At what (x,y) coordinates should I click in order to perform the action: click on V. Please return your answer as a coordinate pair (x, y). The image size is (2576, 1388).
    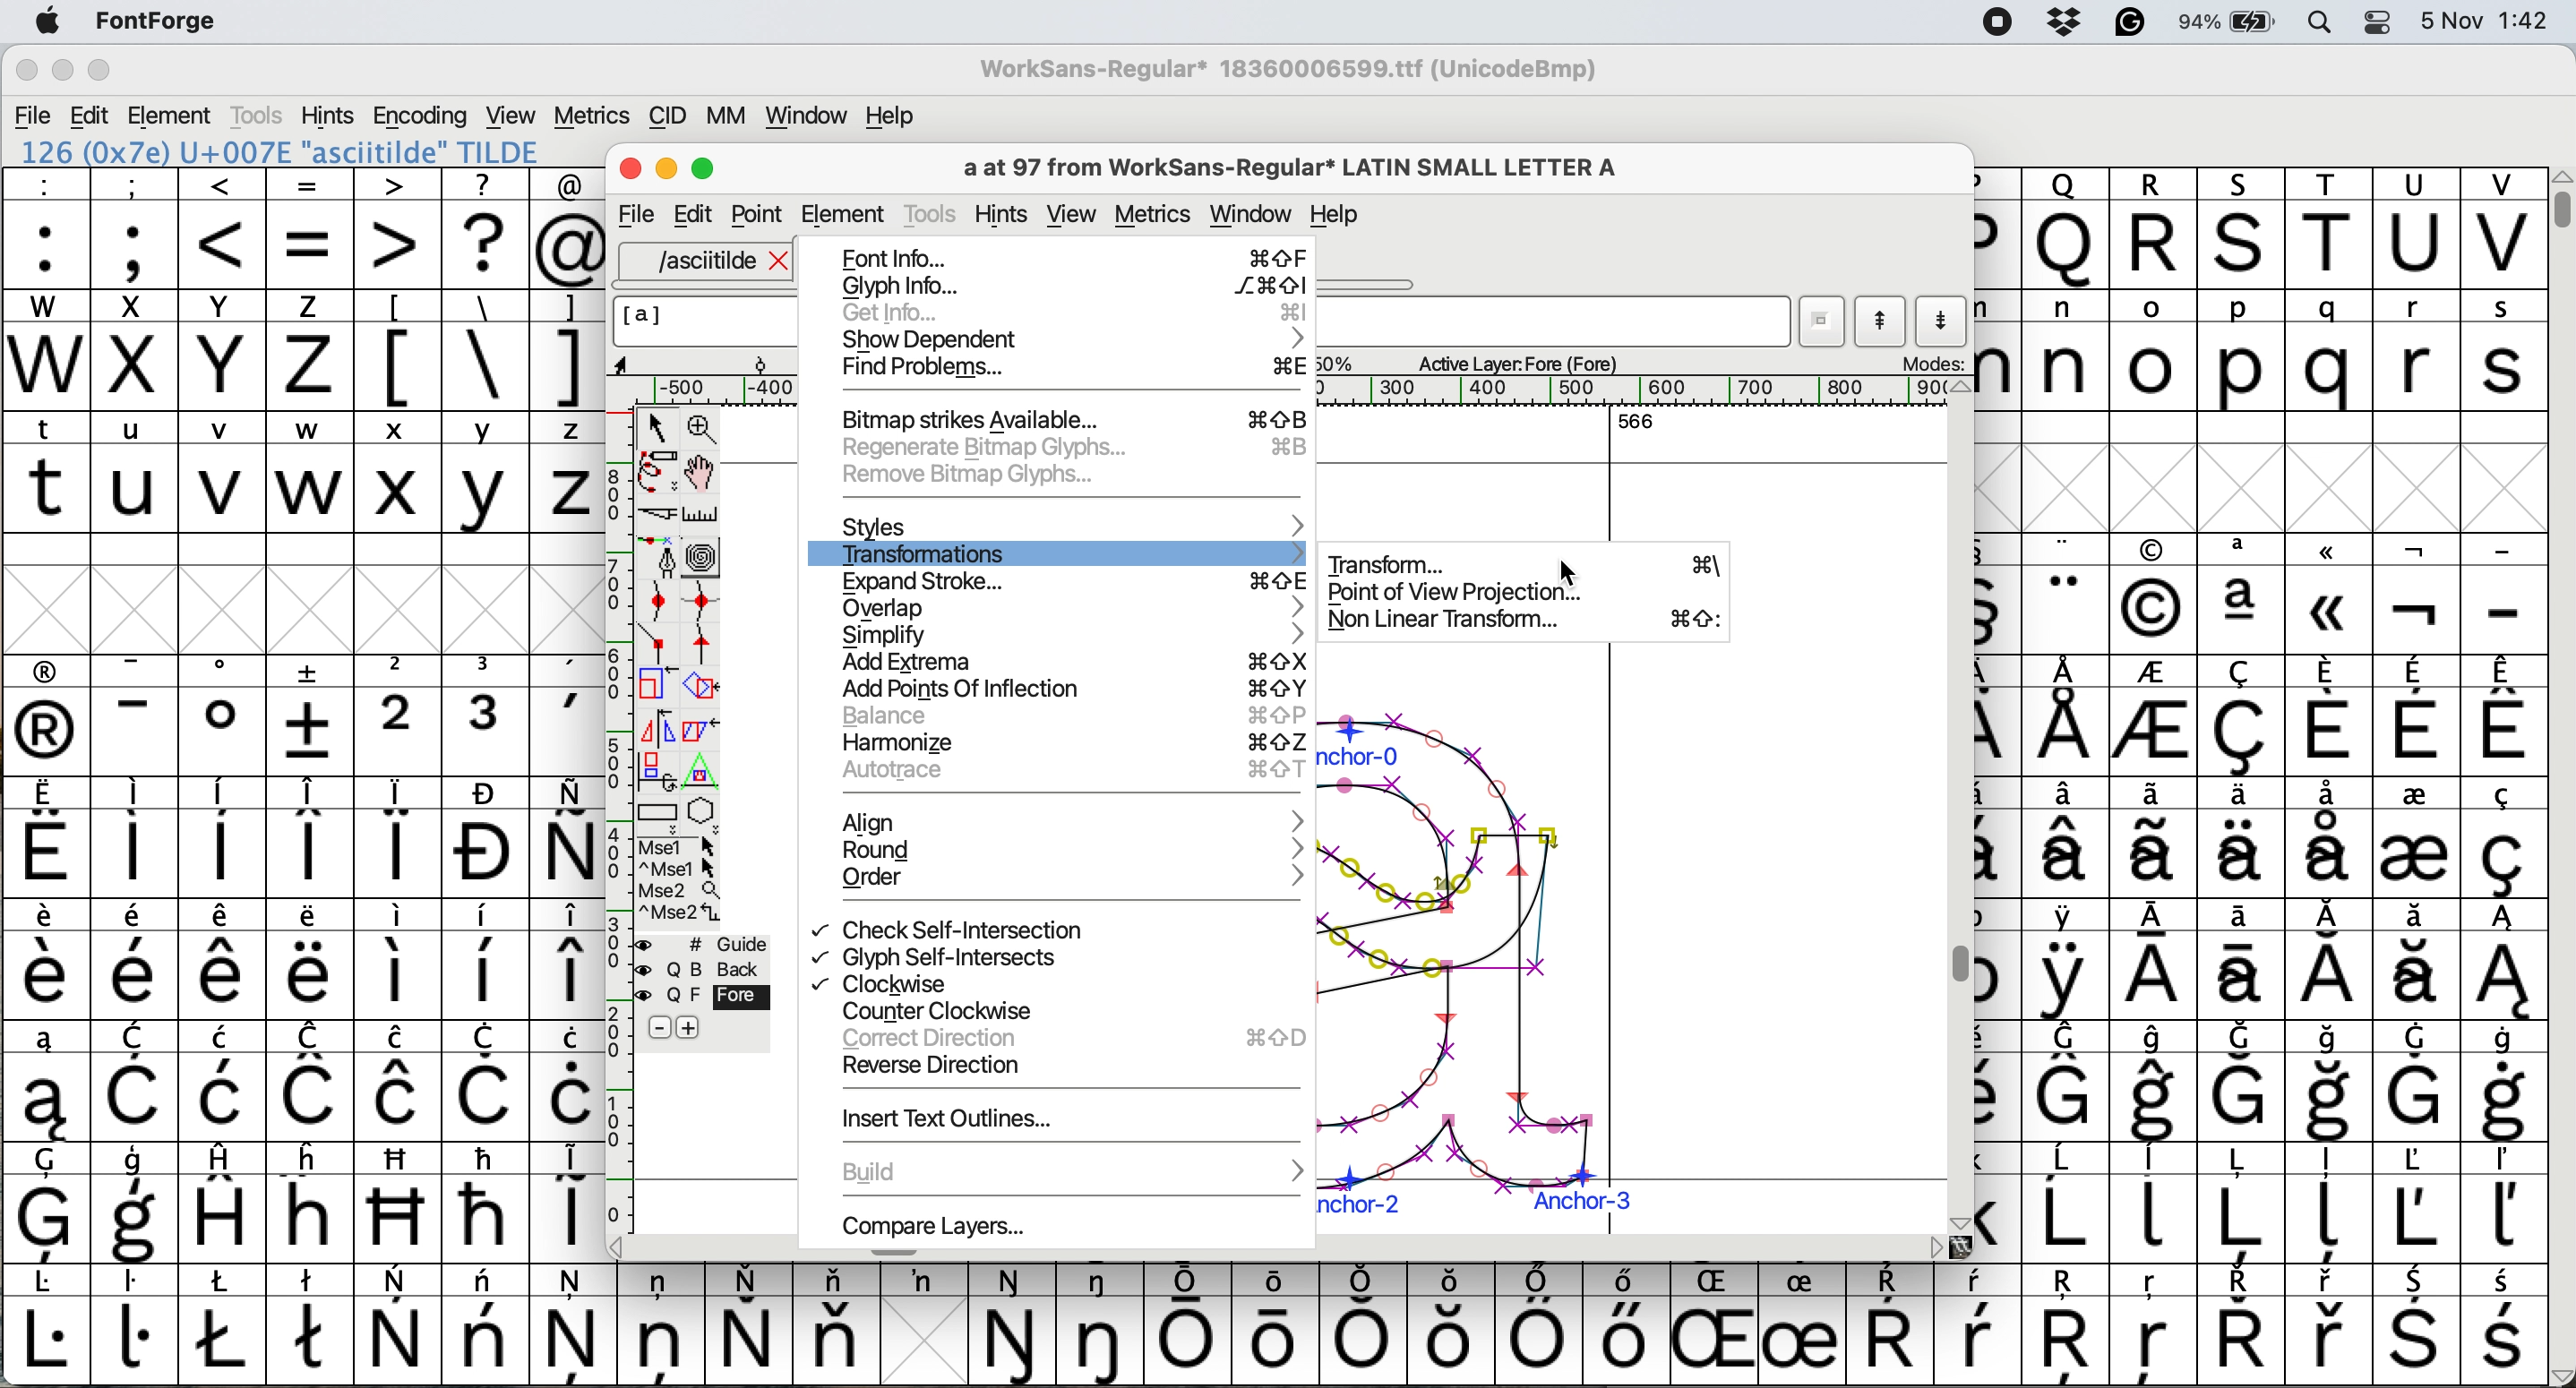
    Looking at the image, I should click on (2503, 229).